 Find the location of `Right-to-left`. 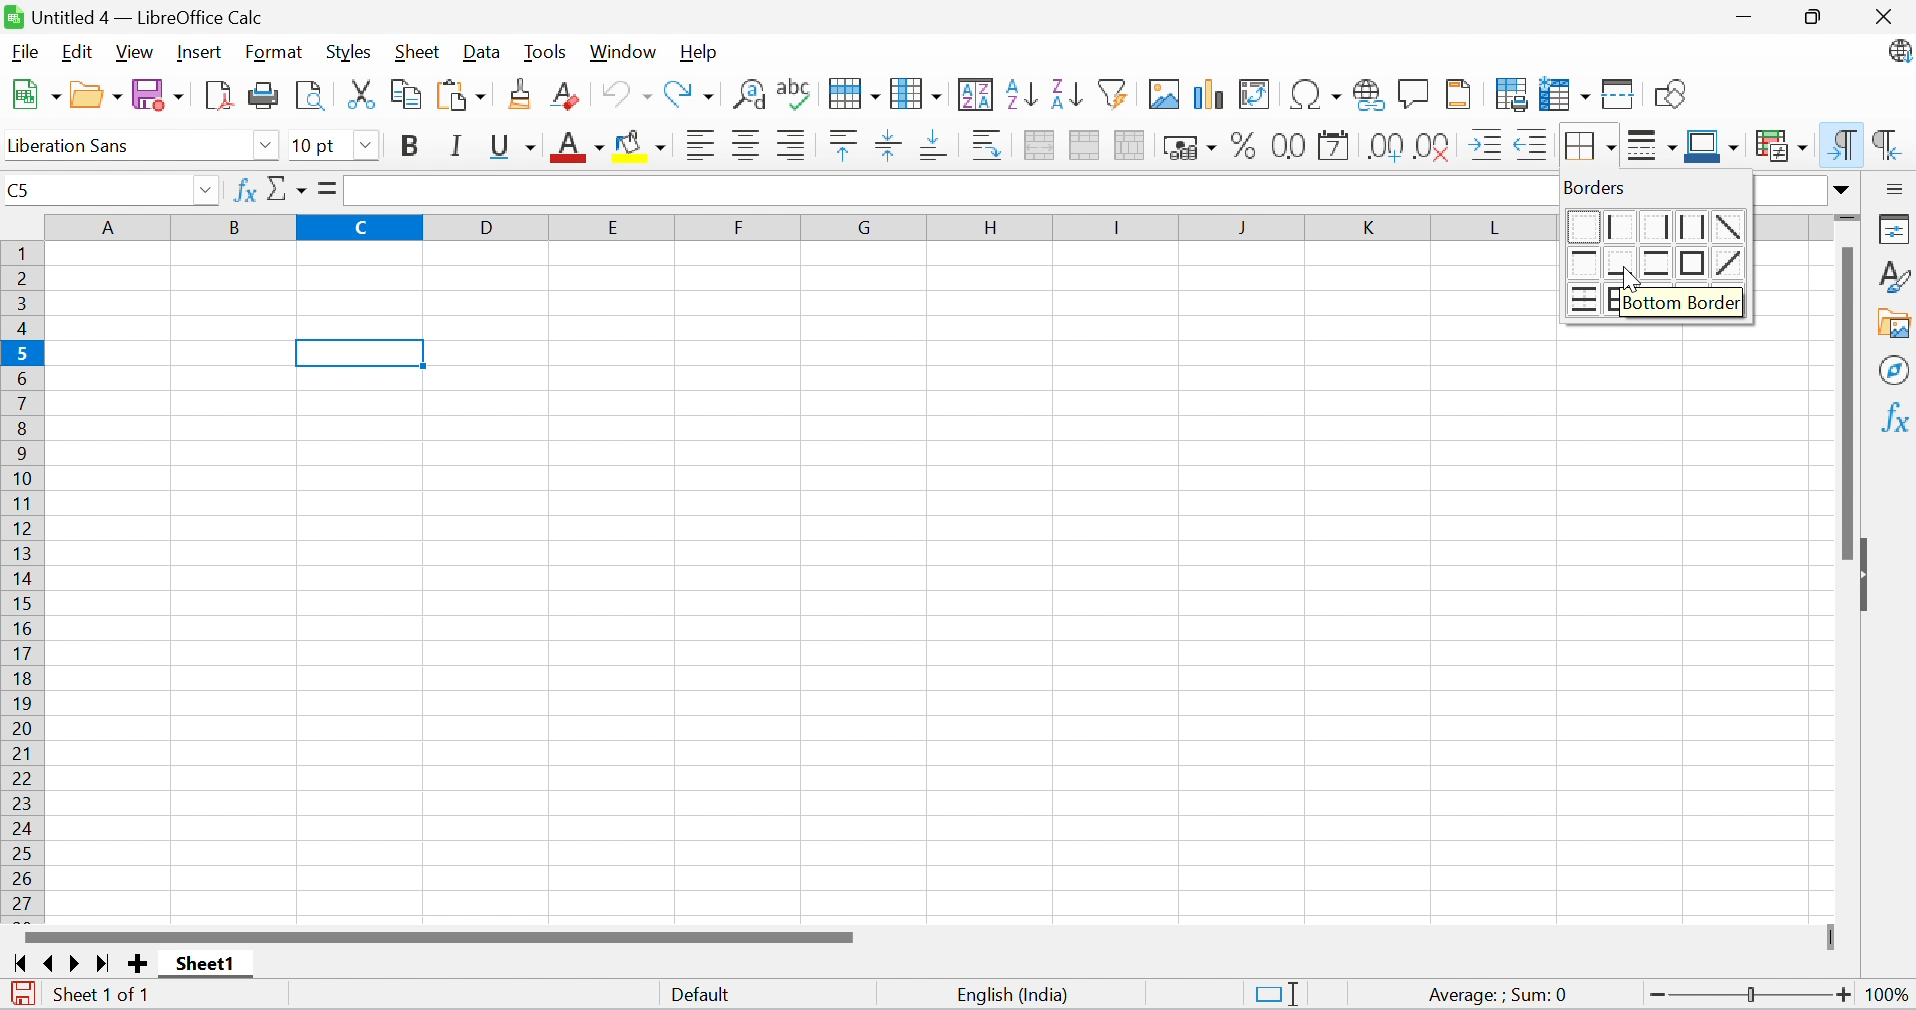

Right-to-left is located at coordinates (1886, 144).